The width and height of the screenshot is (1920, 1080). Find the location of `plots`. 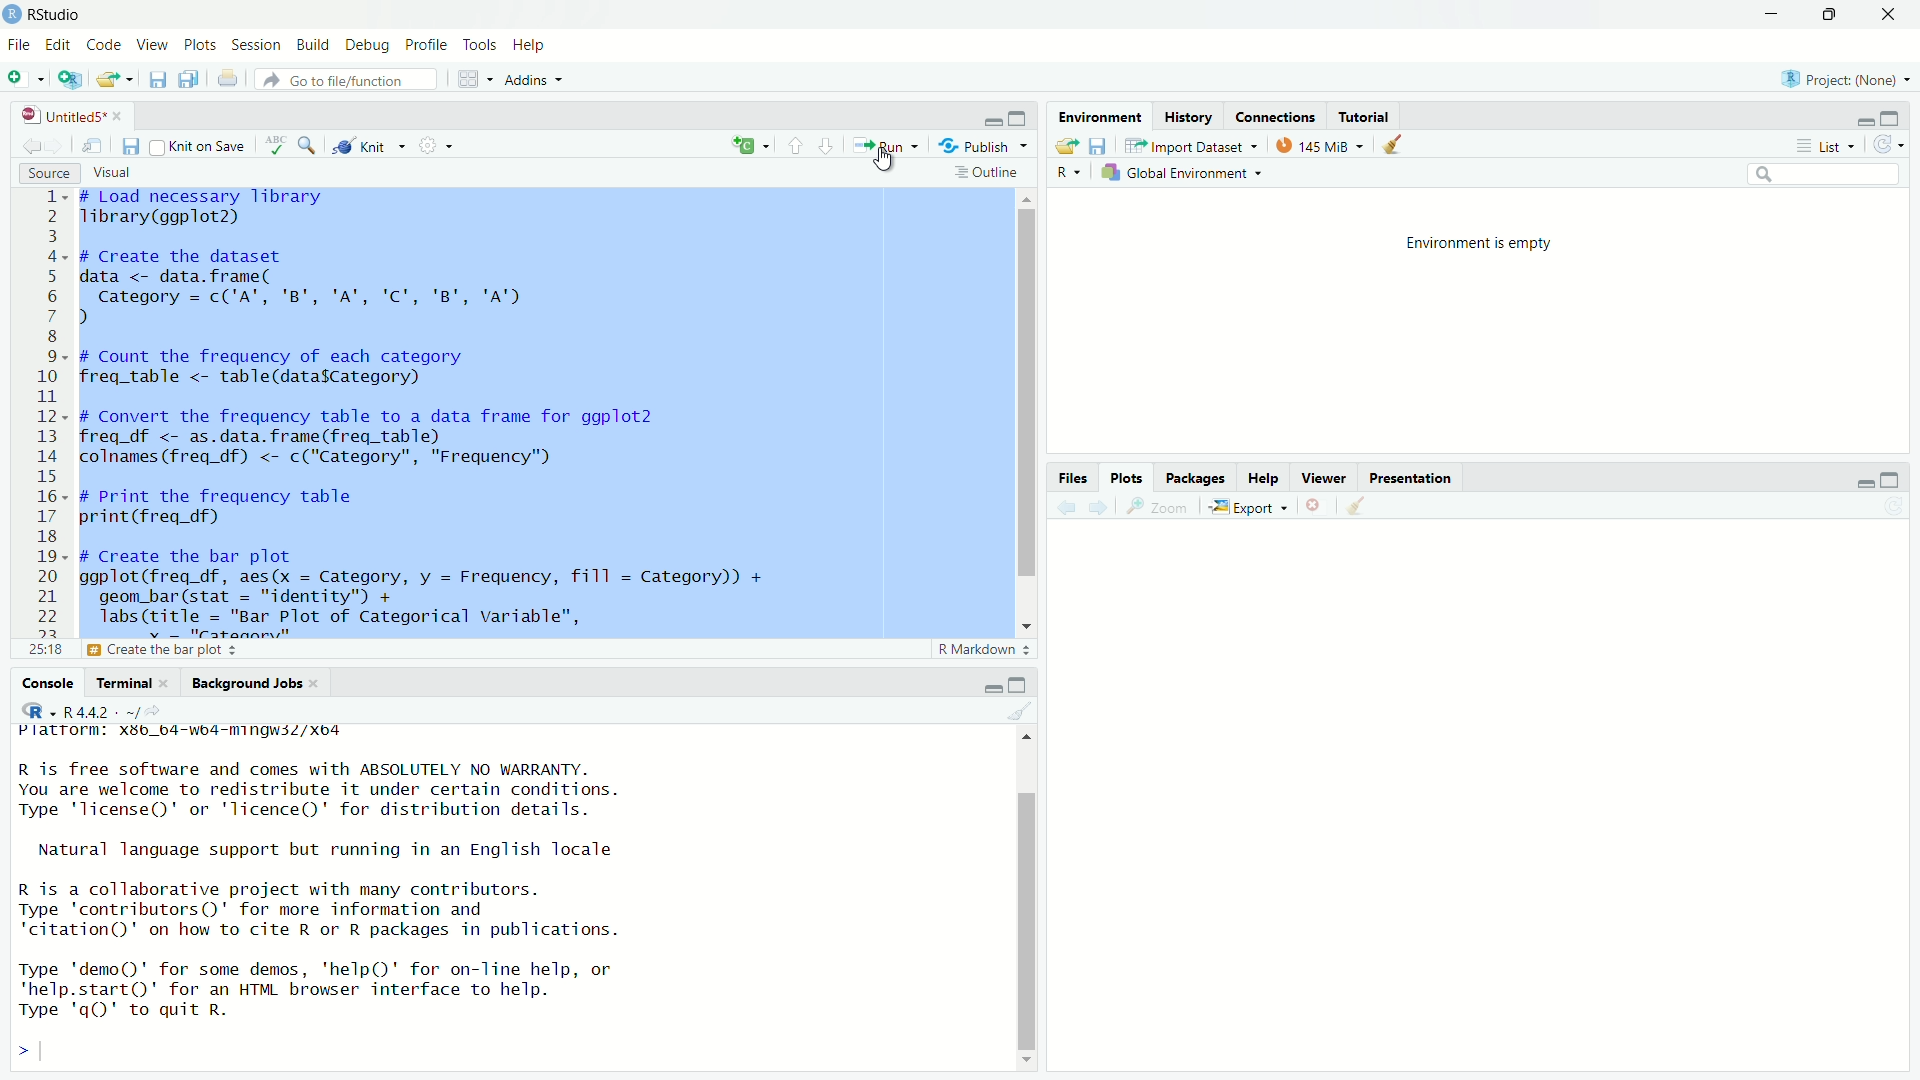

plots is located at coordinates (1127, 477).